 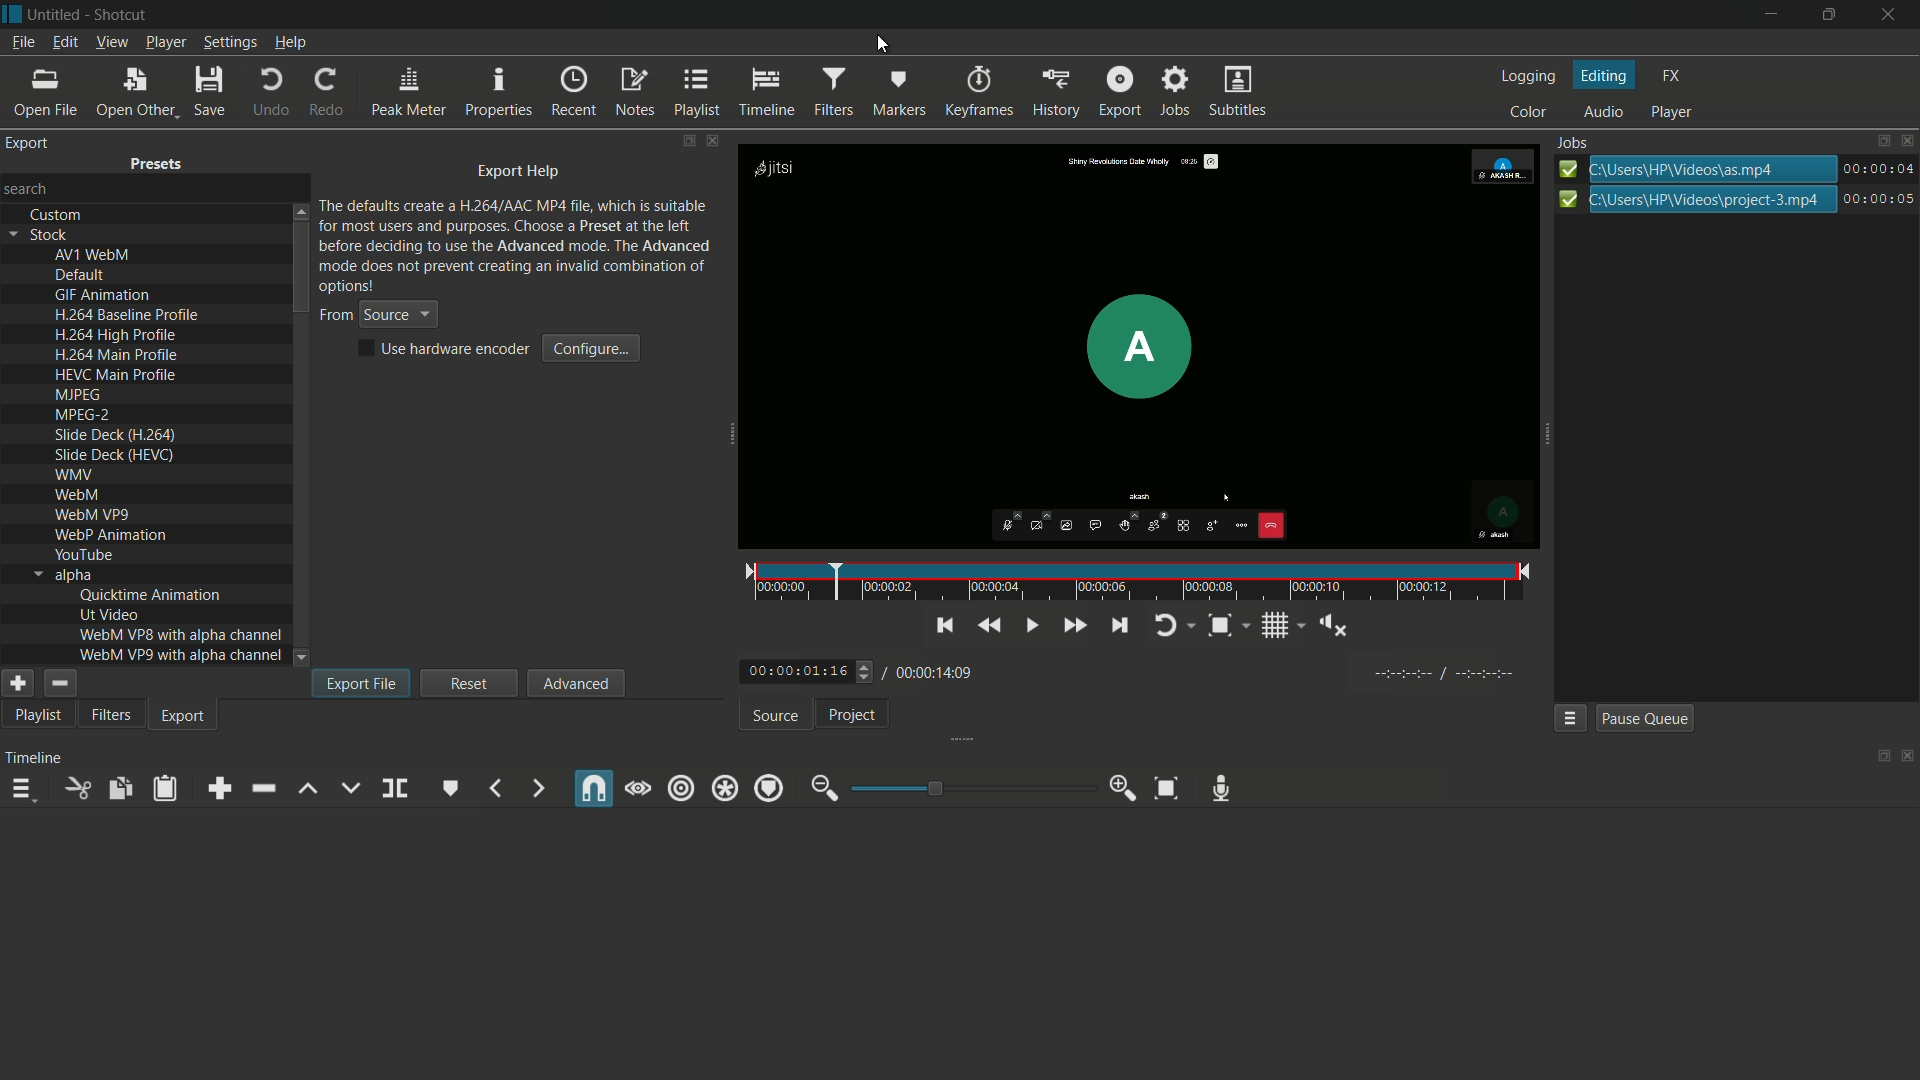 What do you see at coordinates (407, 94) in the screenshot?
I see `peak meter` at bounding box center [407, 94].